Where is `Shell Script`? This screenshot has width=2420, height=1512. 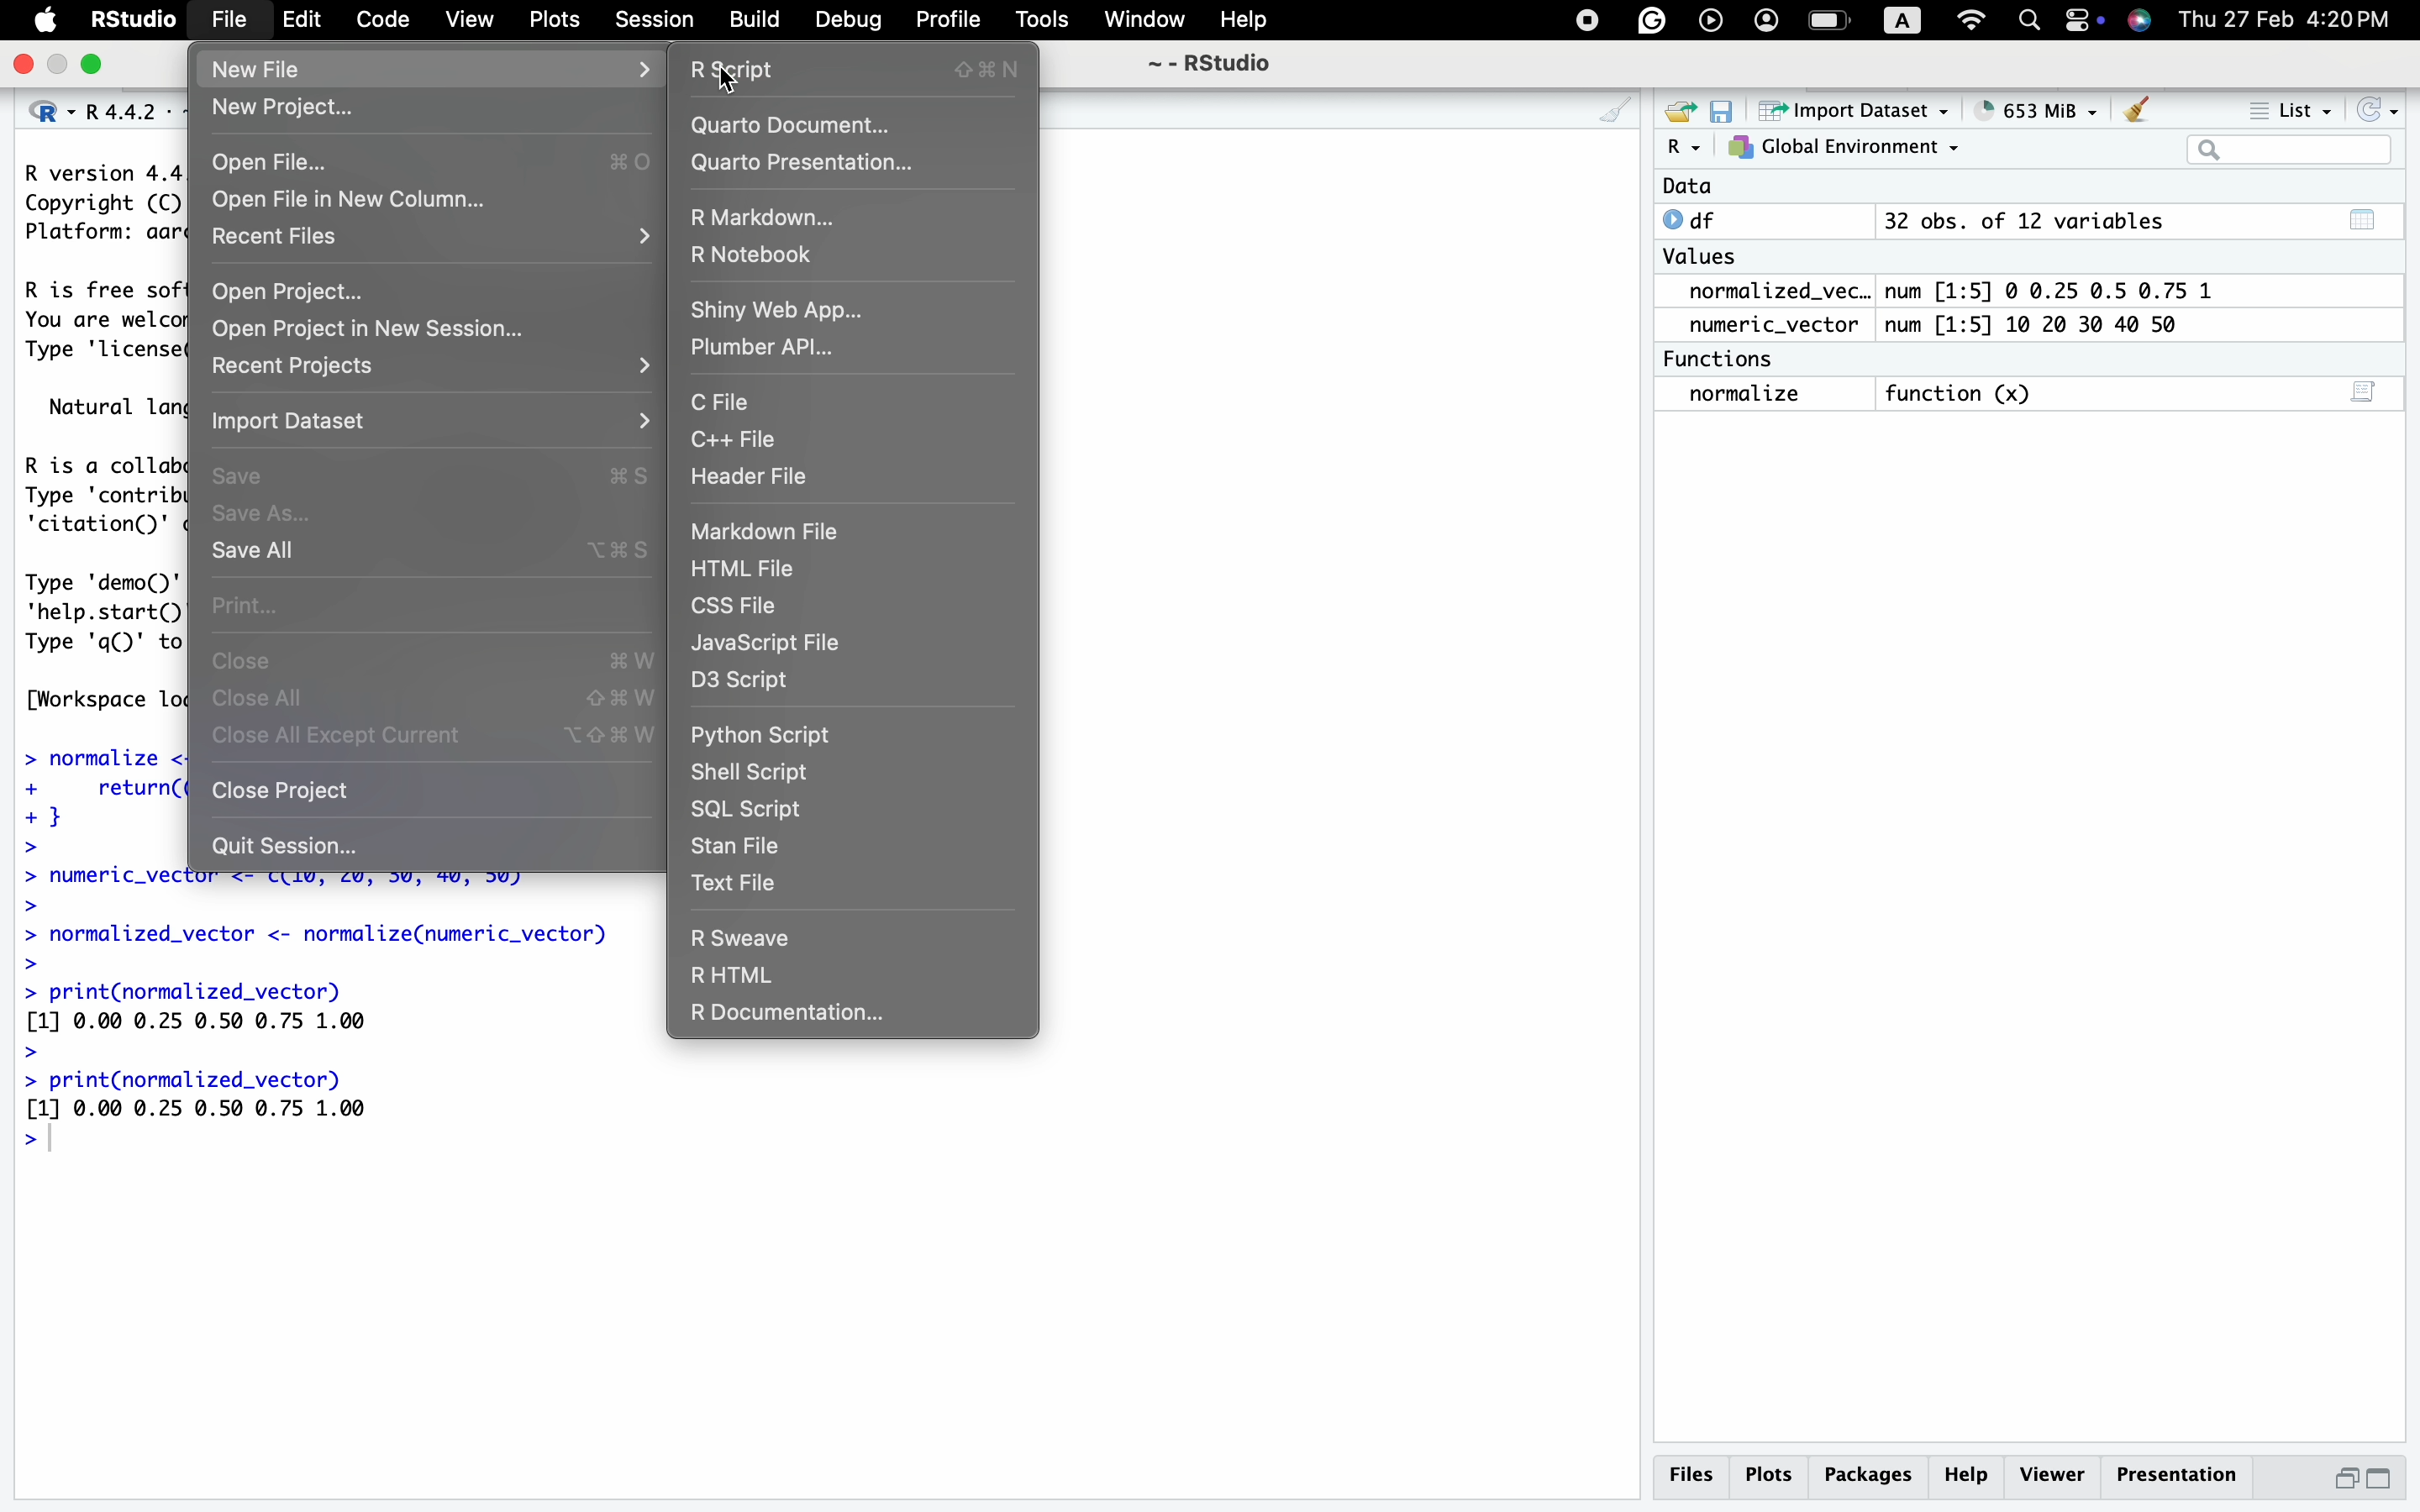 Shell Script is located at coordinates (753, 769).